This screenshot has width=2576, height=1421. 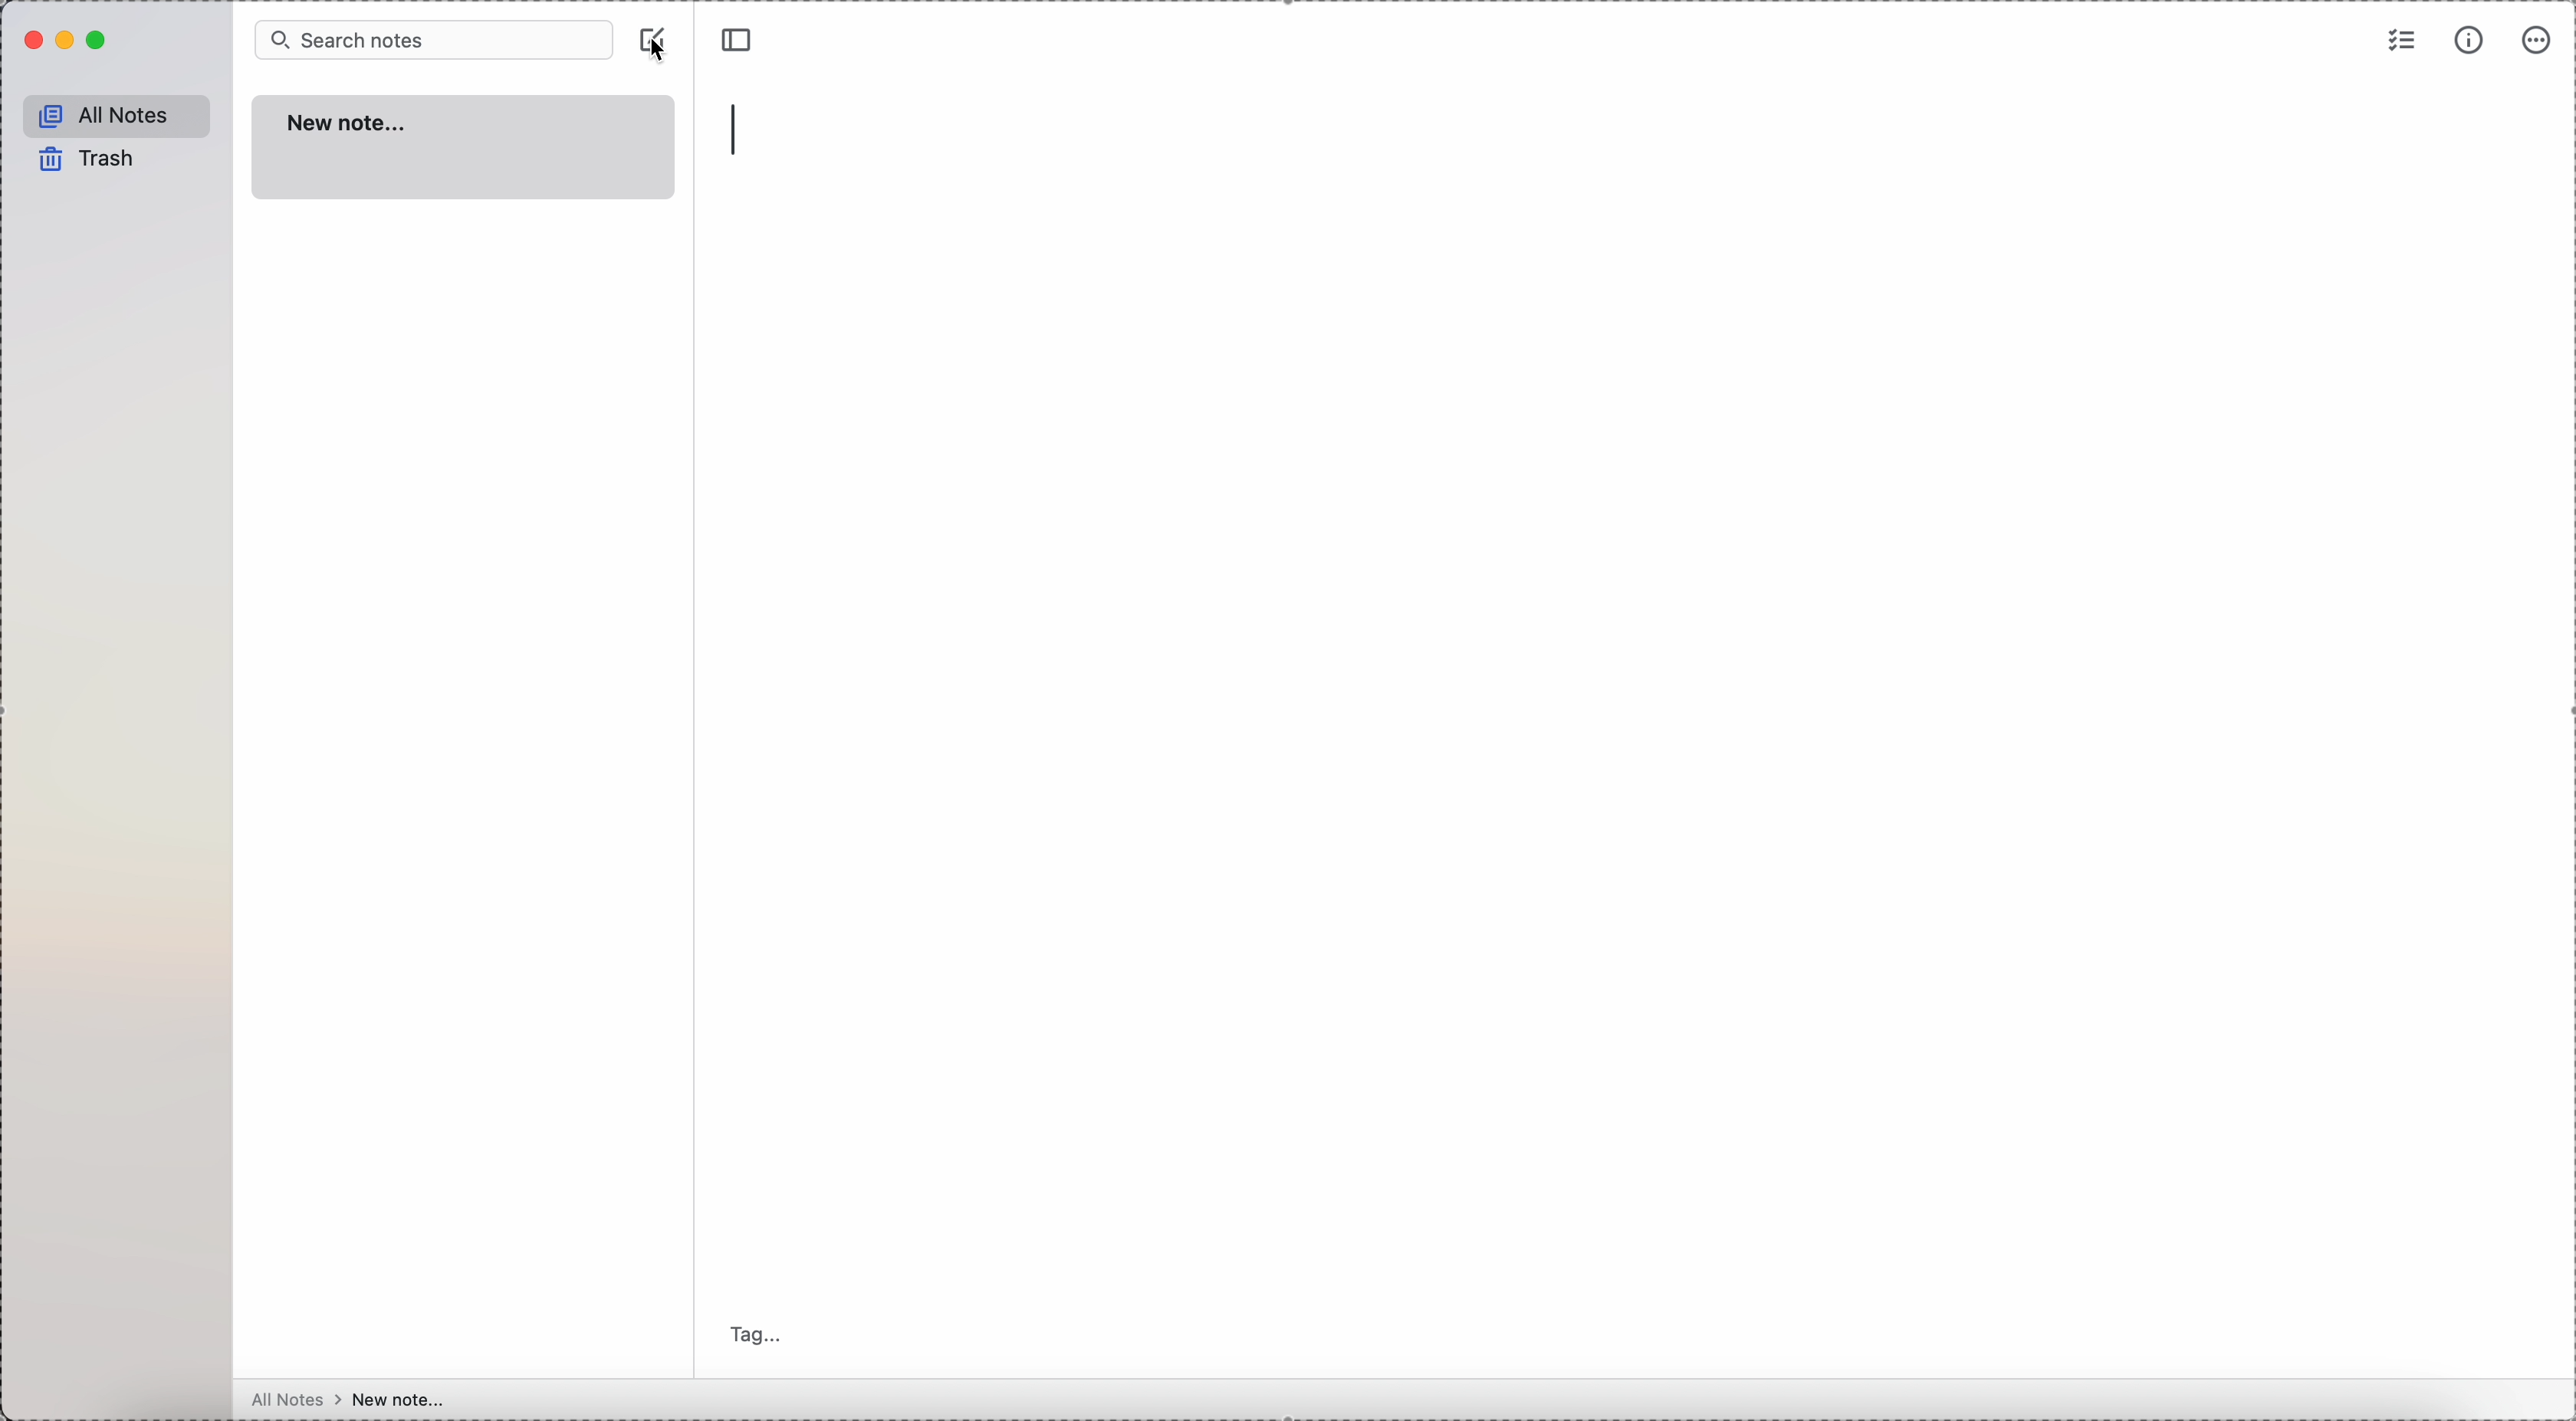 What do you see at coordinates (2399, 39) in the screenshot?
I see `check list` at bounding box center [2399, 39].